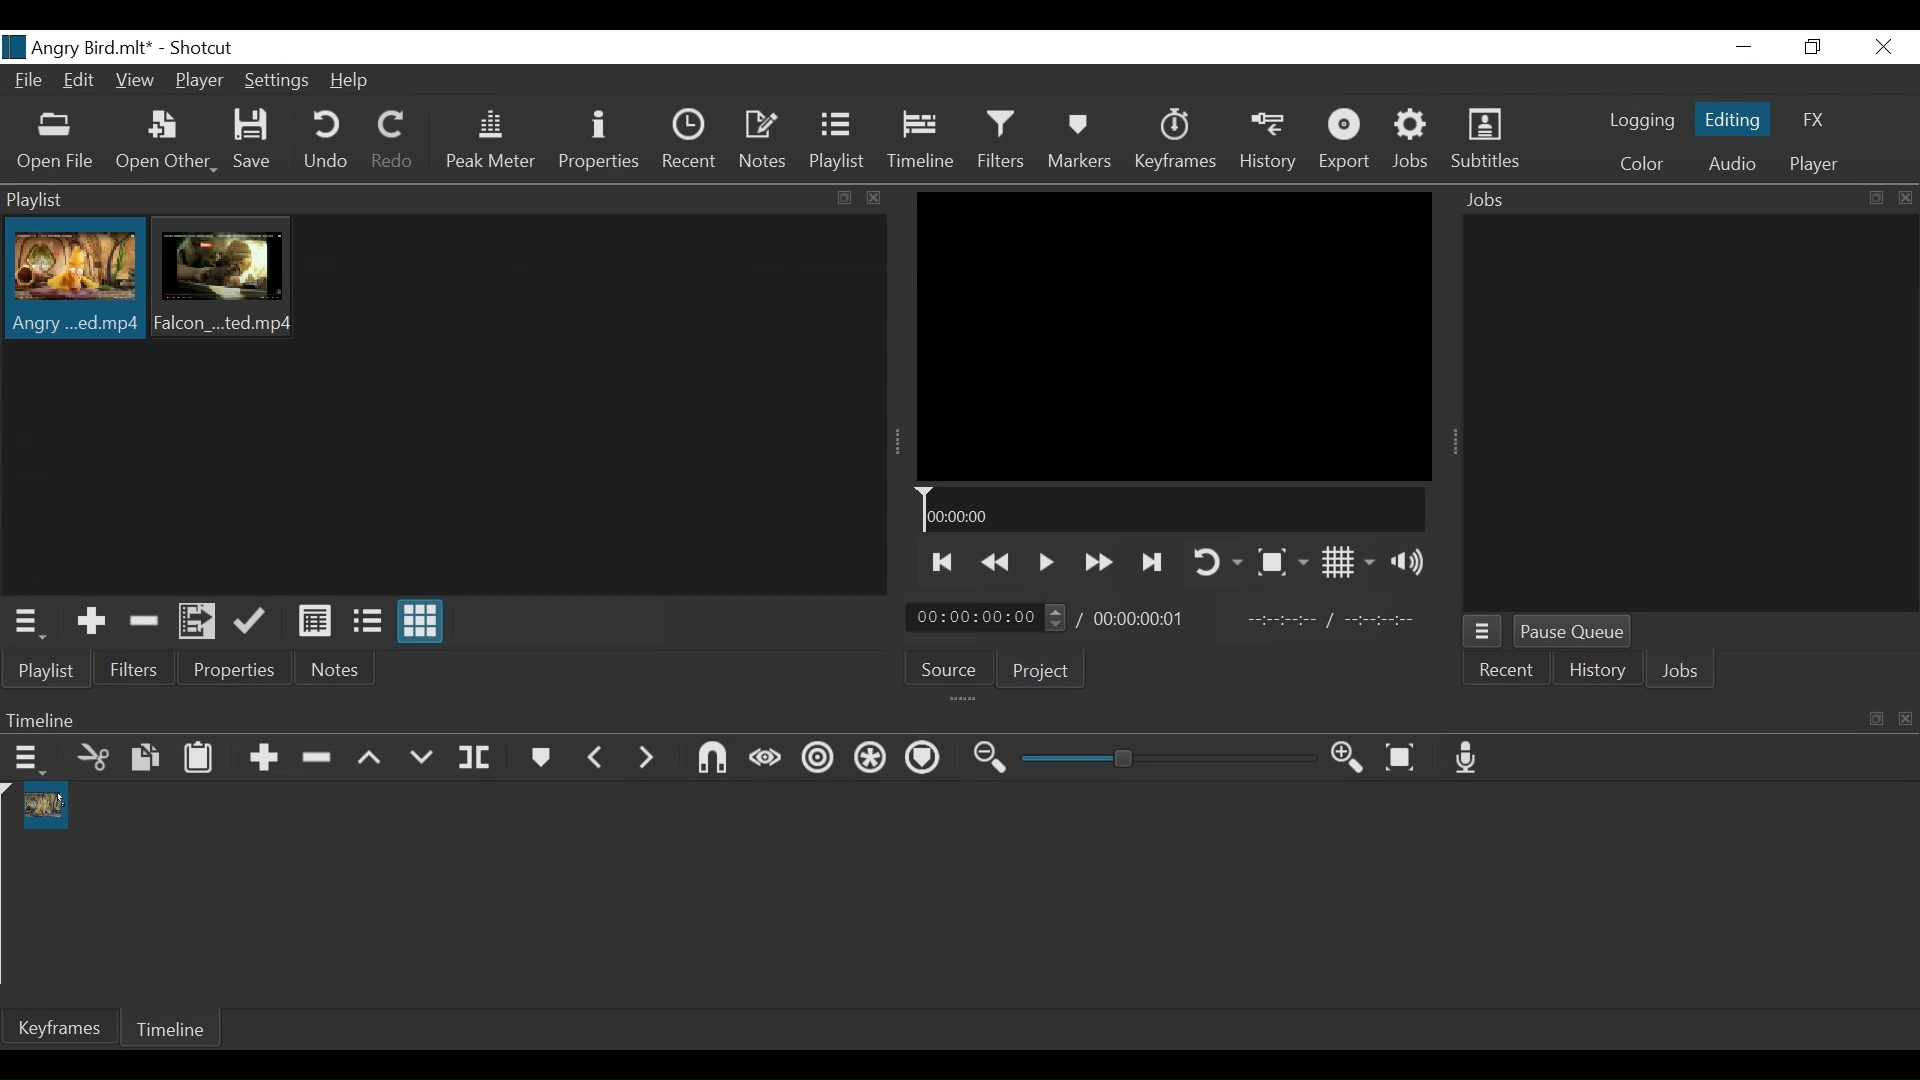 This screenshot has width=1920, height=1080. I want to click on Filters, so click(1005, 142).